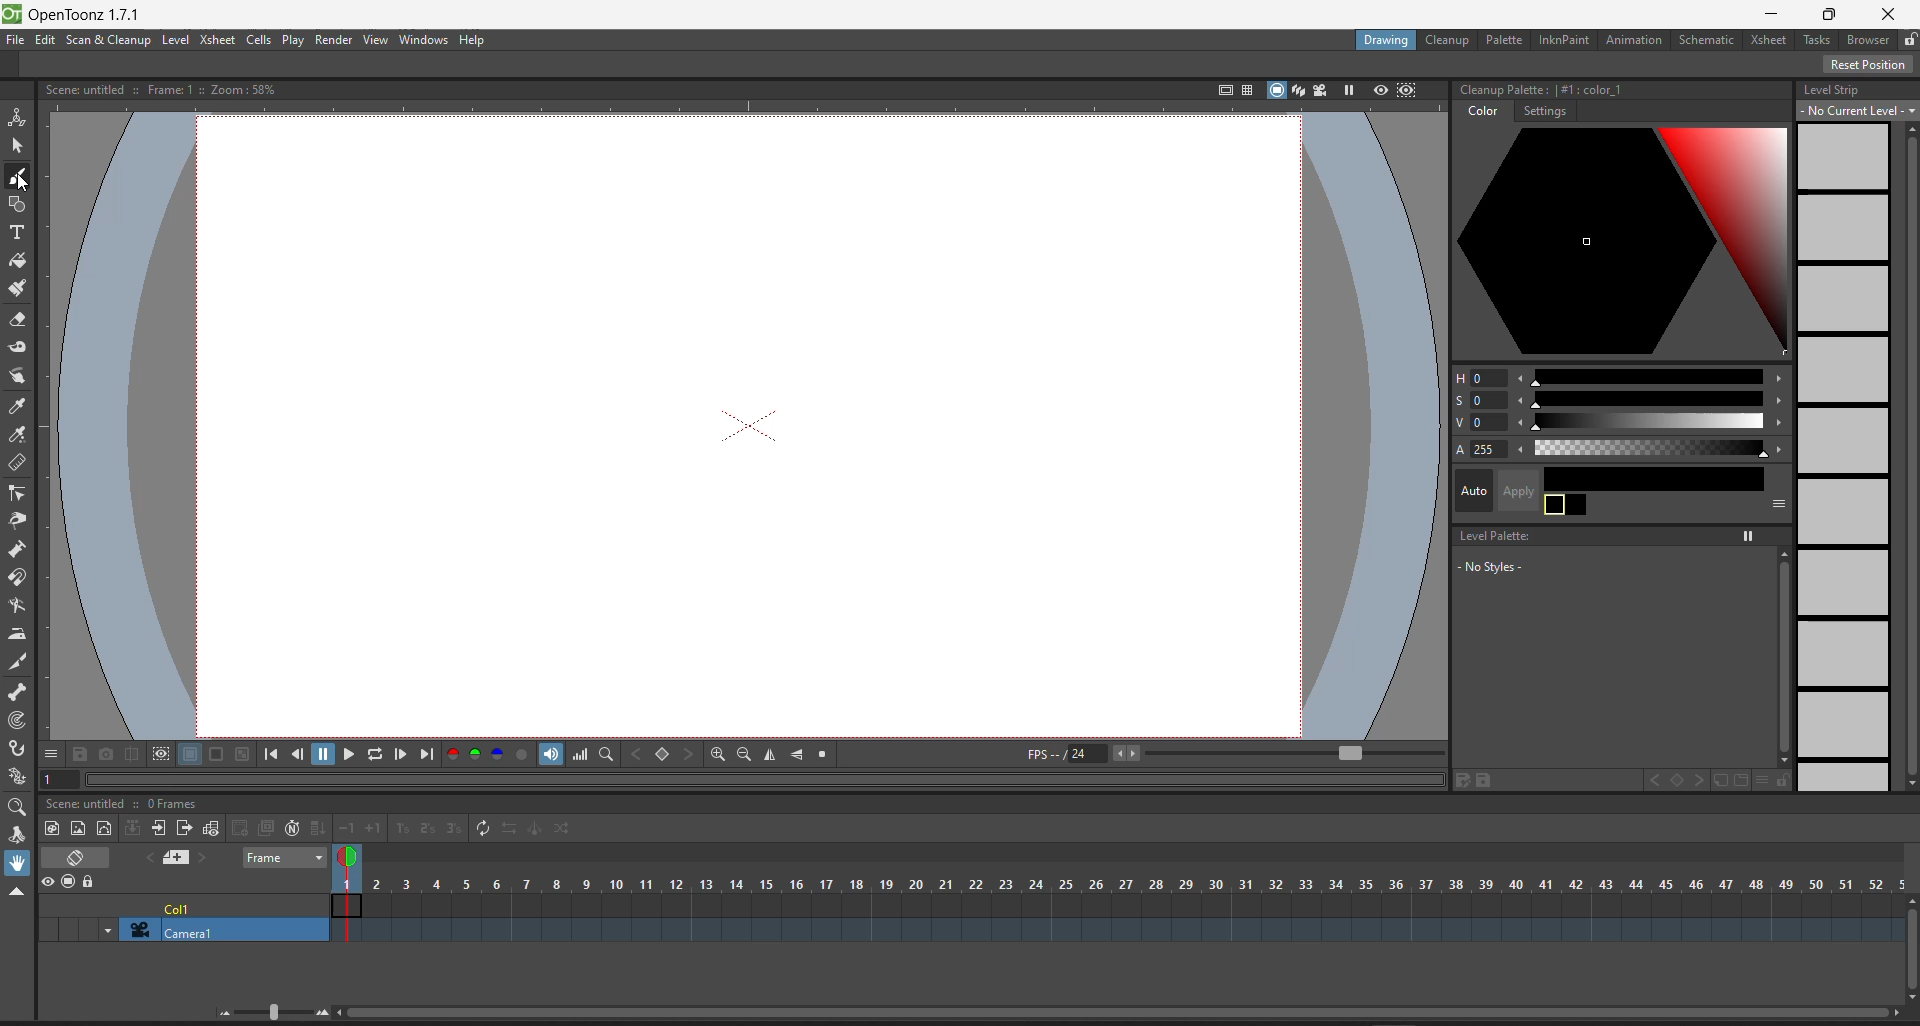 The width and height of the screenshot is (1920, 1026). What do you see at coordinates (204, 857) in the screenshot?
I see `next memo` at bounding box center [204, 857].